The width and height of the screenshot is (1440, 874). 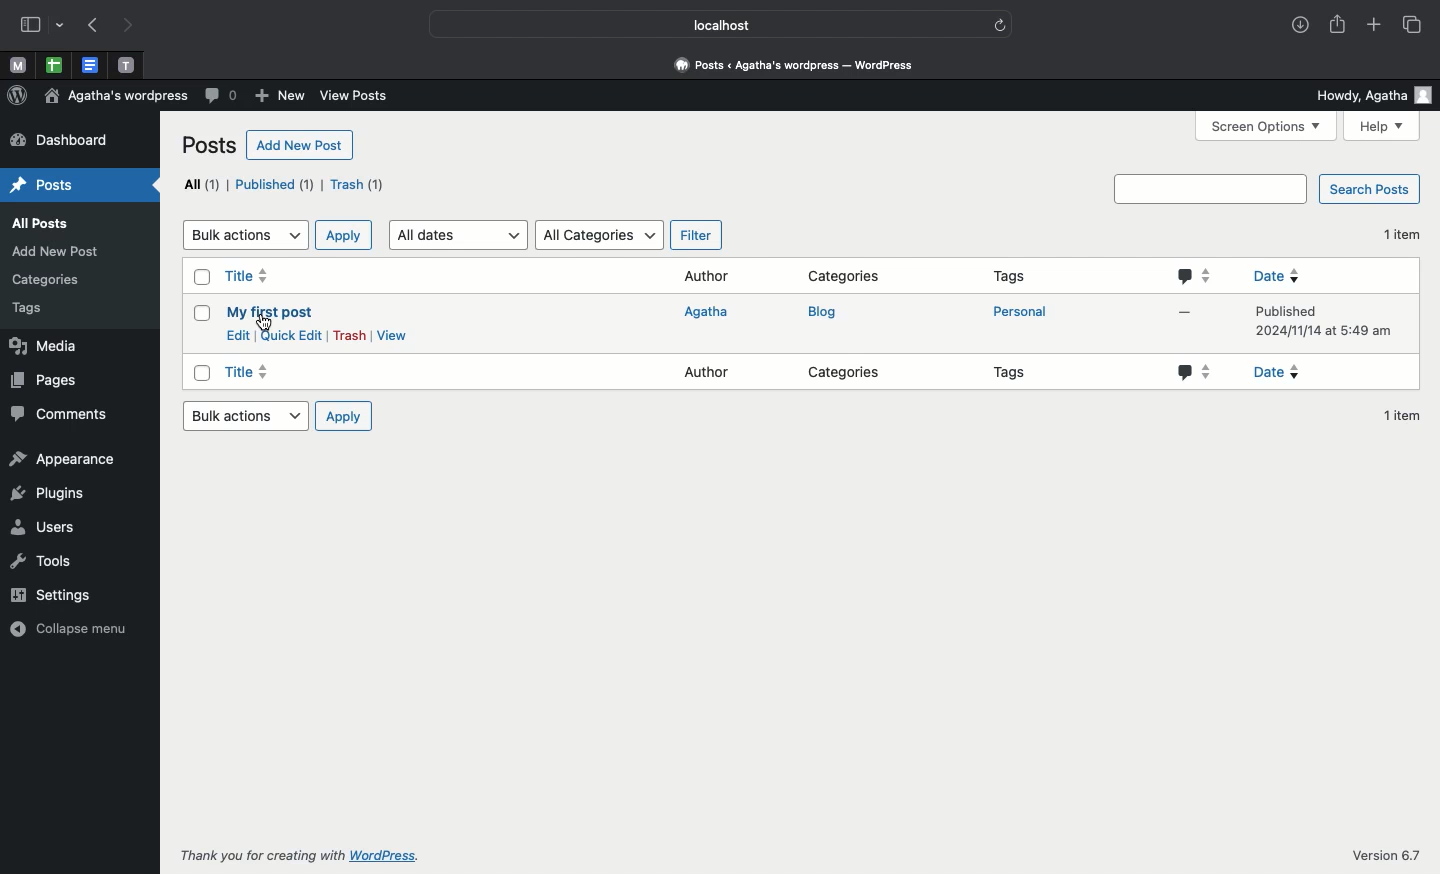 What do you see at coordinates (1402, 413) in the screenshot?
I see `1 item` at bounding box center [1402, 413].